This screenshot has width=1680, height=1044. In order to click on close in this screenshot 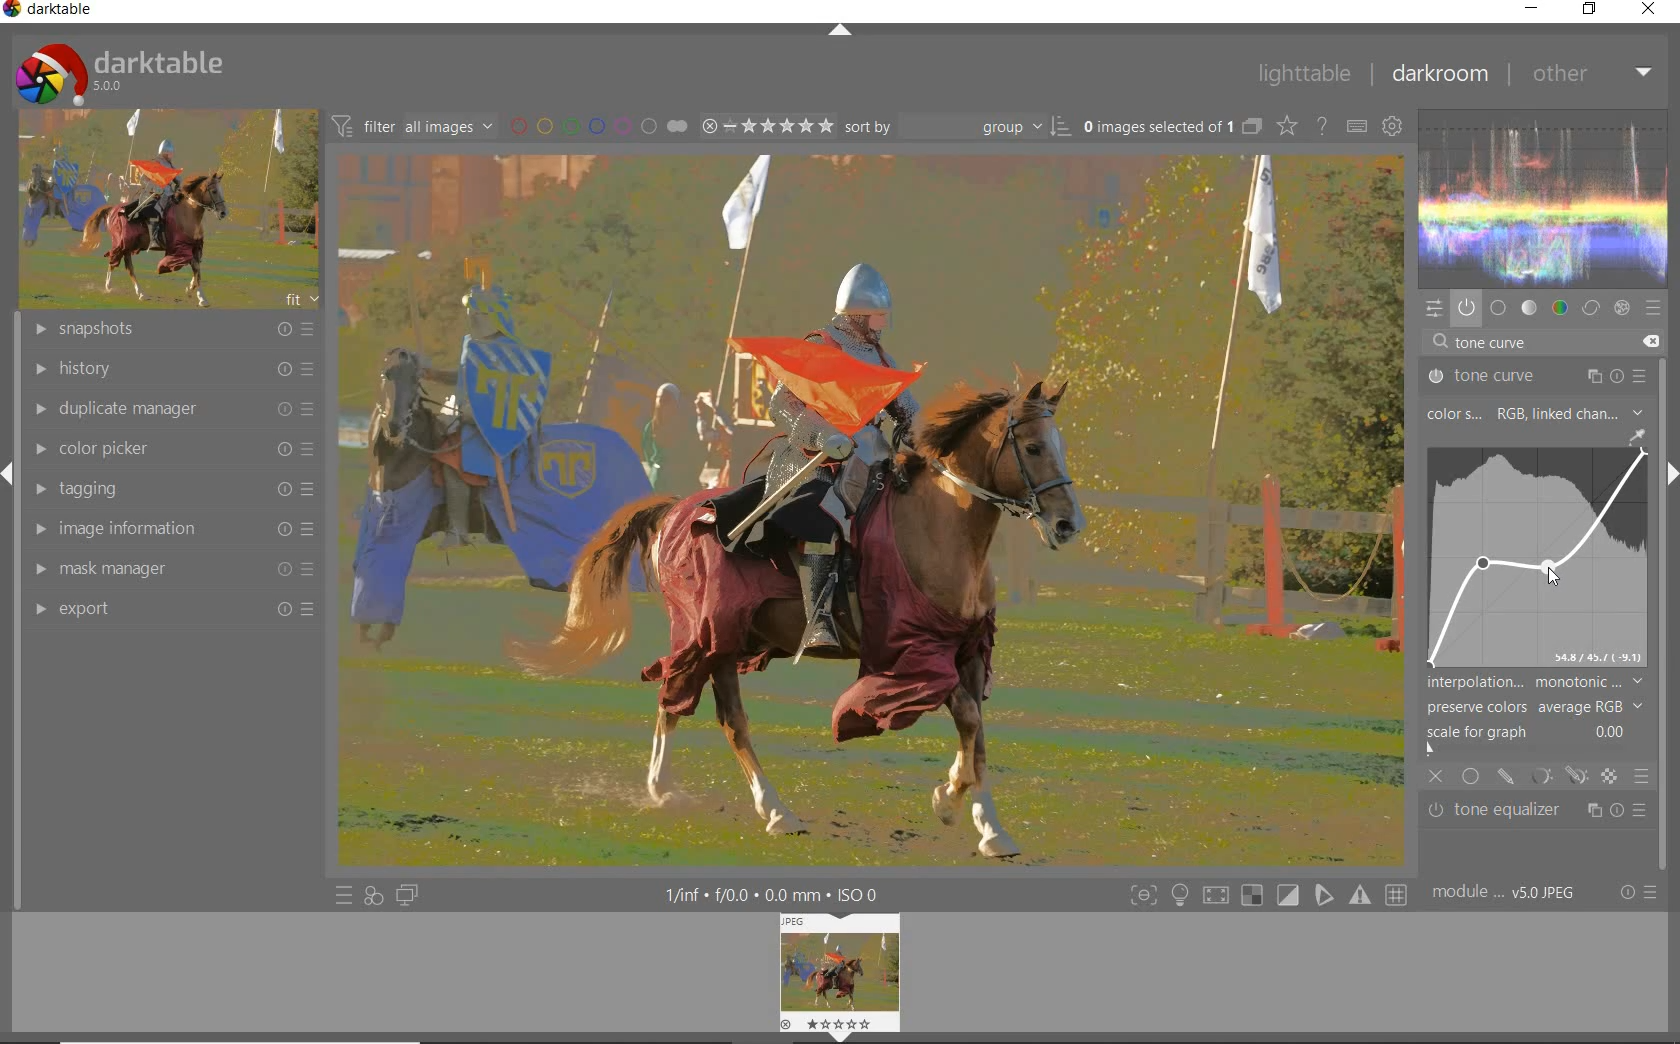, I will do `click(1437, 778)`.